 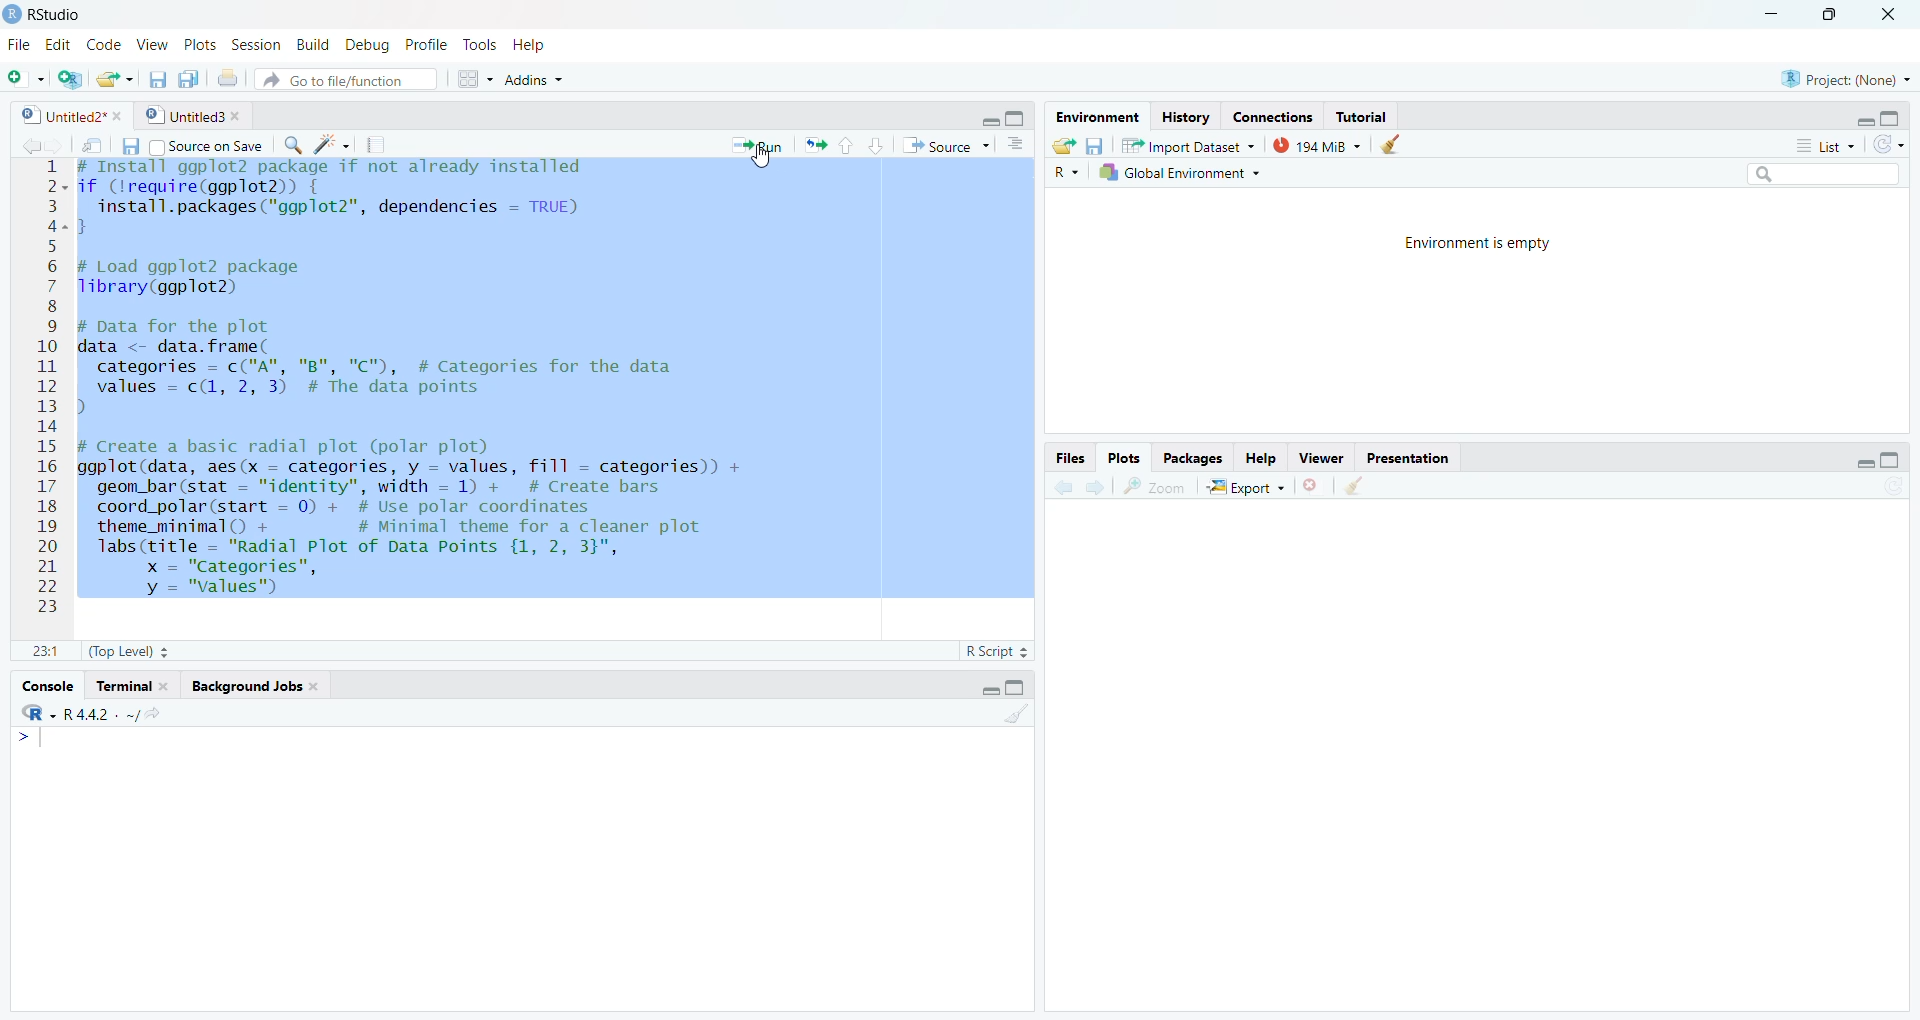 I want to click on print the current file, so click(x=231, y=79).